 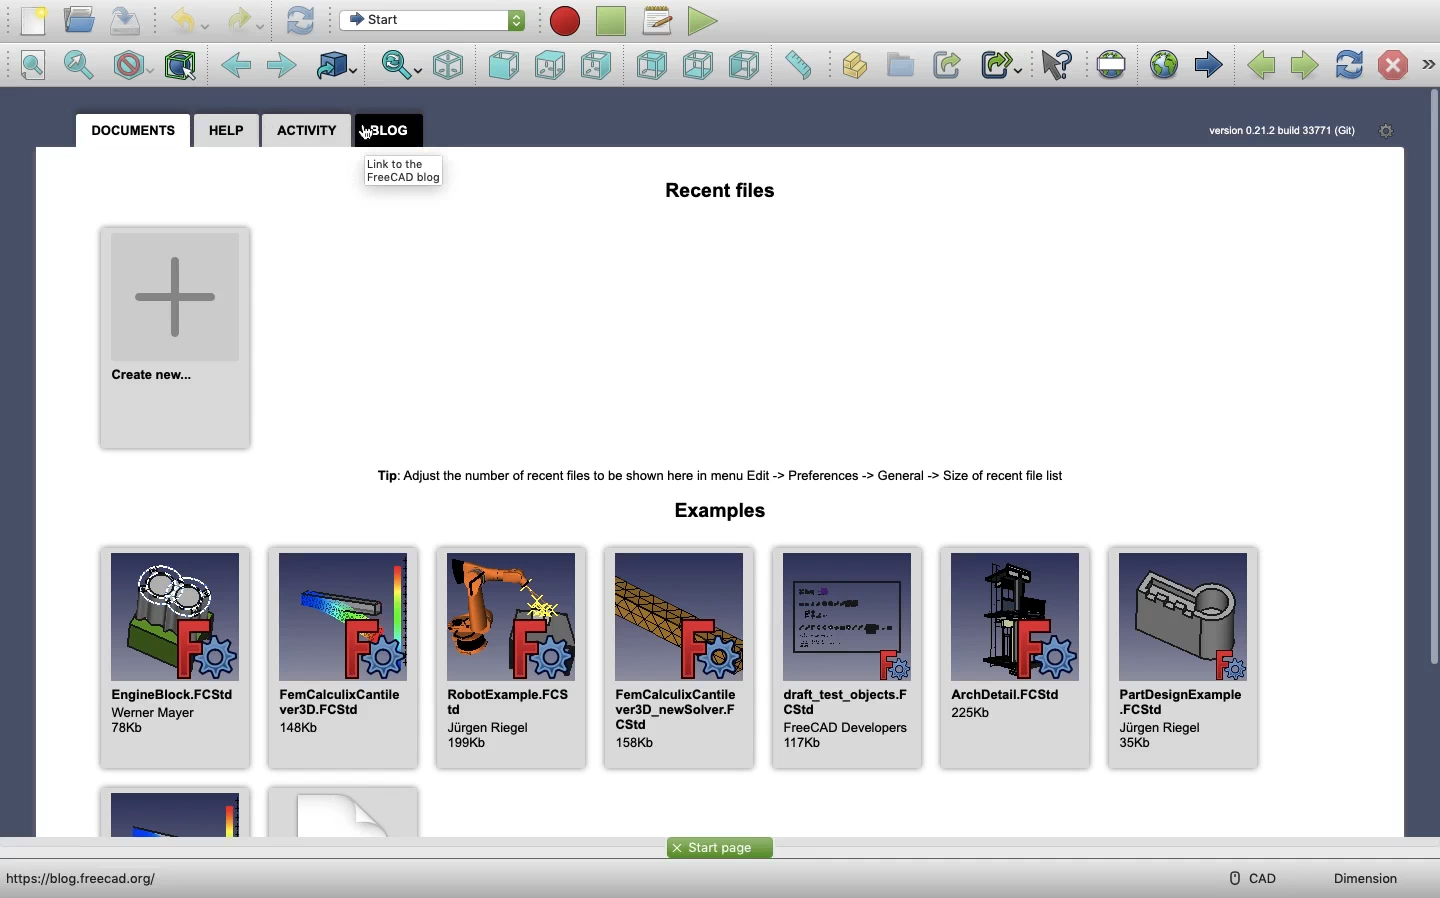 I want to click on Workbench Switcher, so click(x=337, y=66).